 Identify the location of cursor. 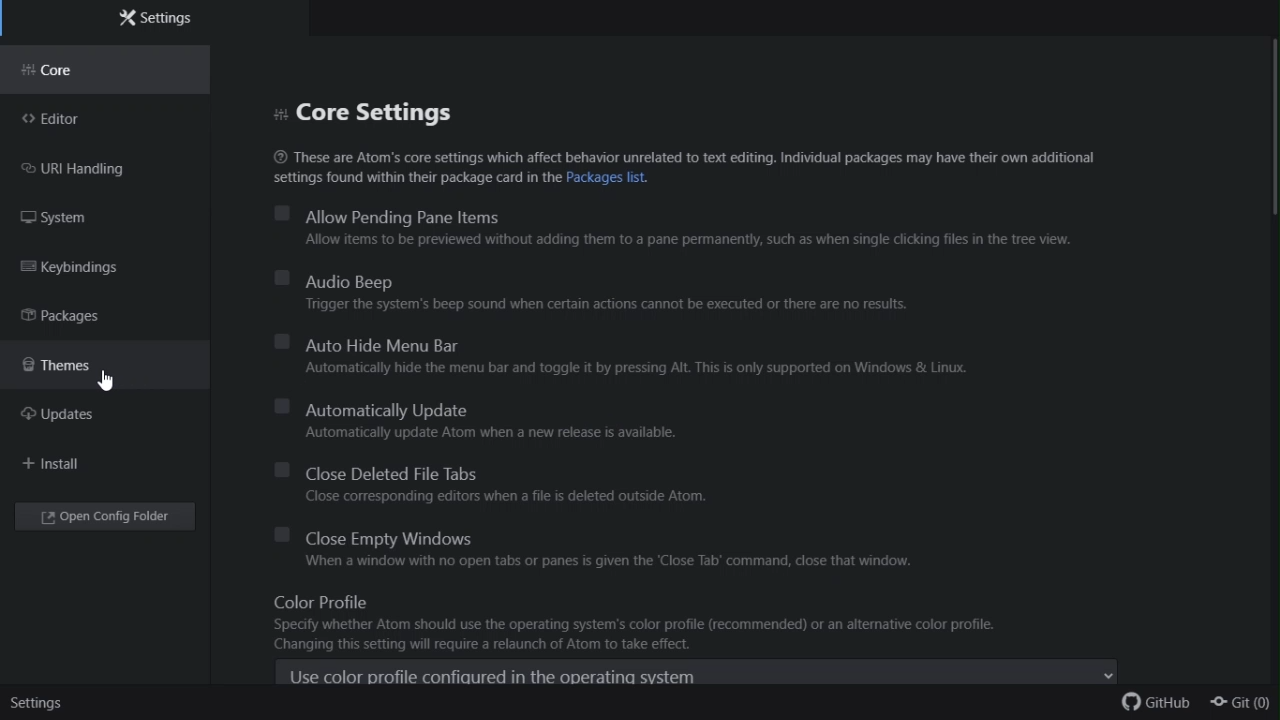
(118, 382).